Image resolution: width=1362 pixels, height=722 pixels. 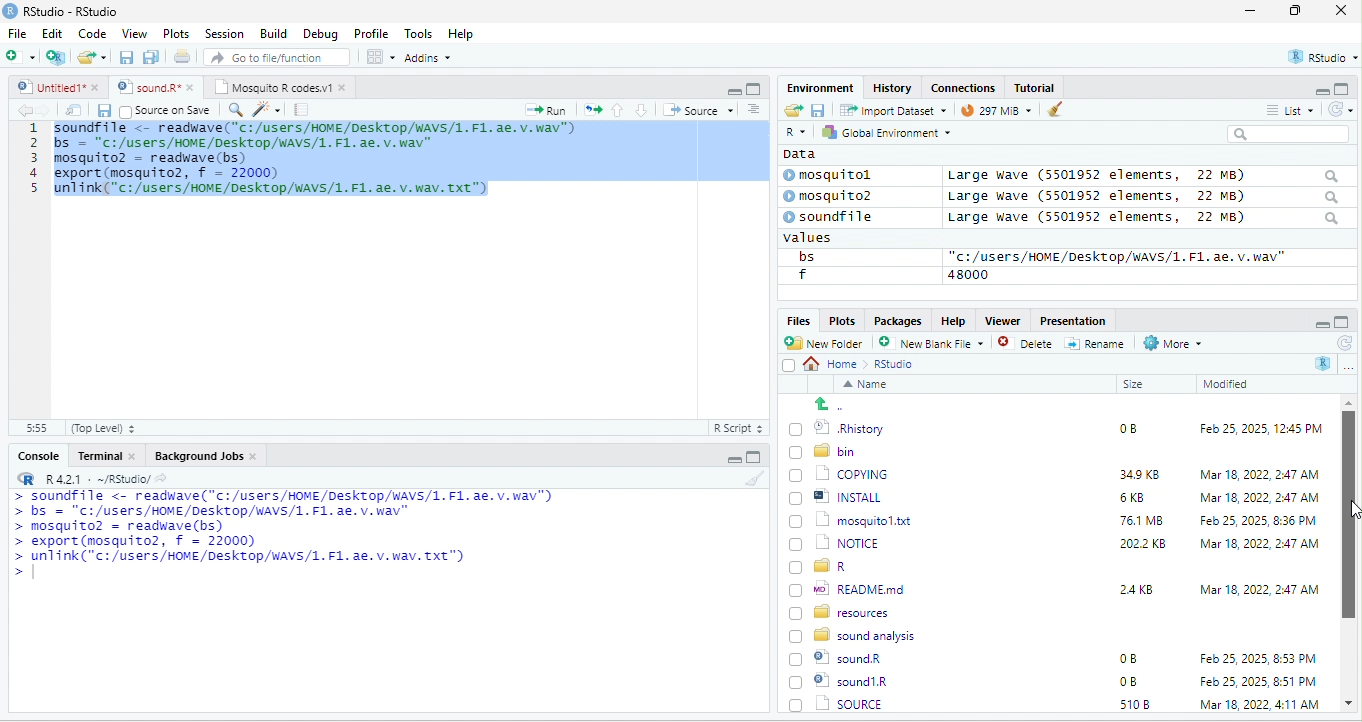 I want to click on Viewer, so click(x=1000, y=321).